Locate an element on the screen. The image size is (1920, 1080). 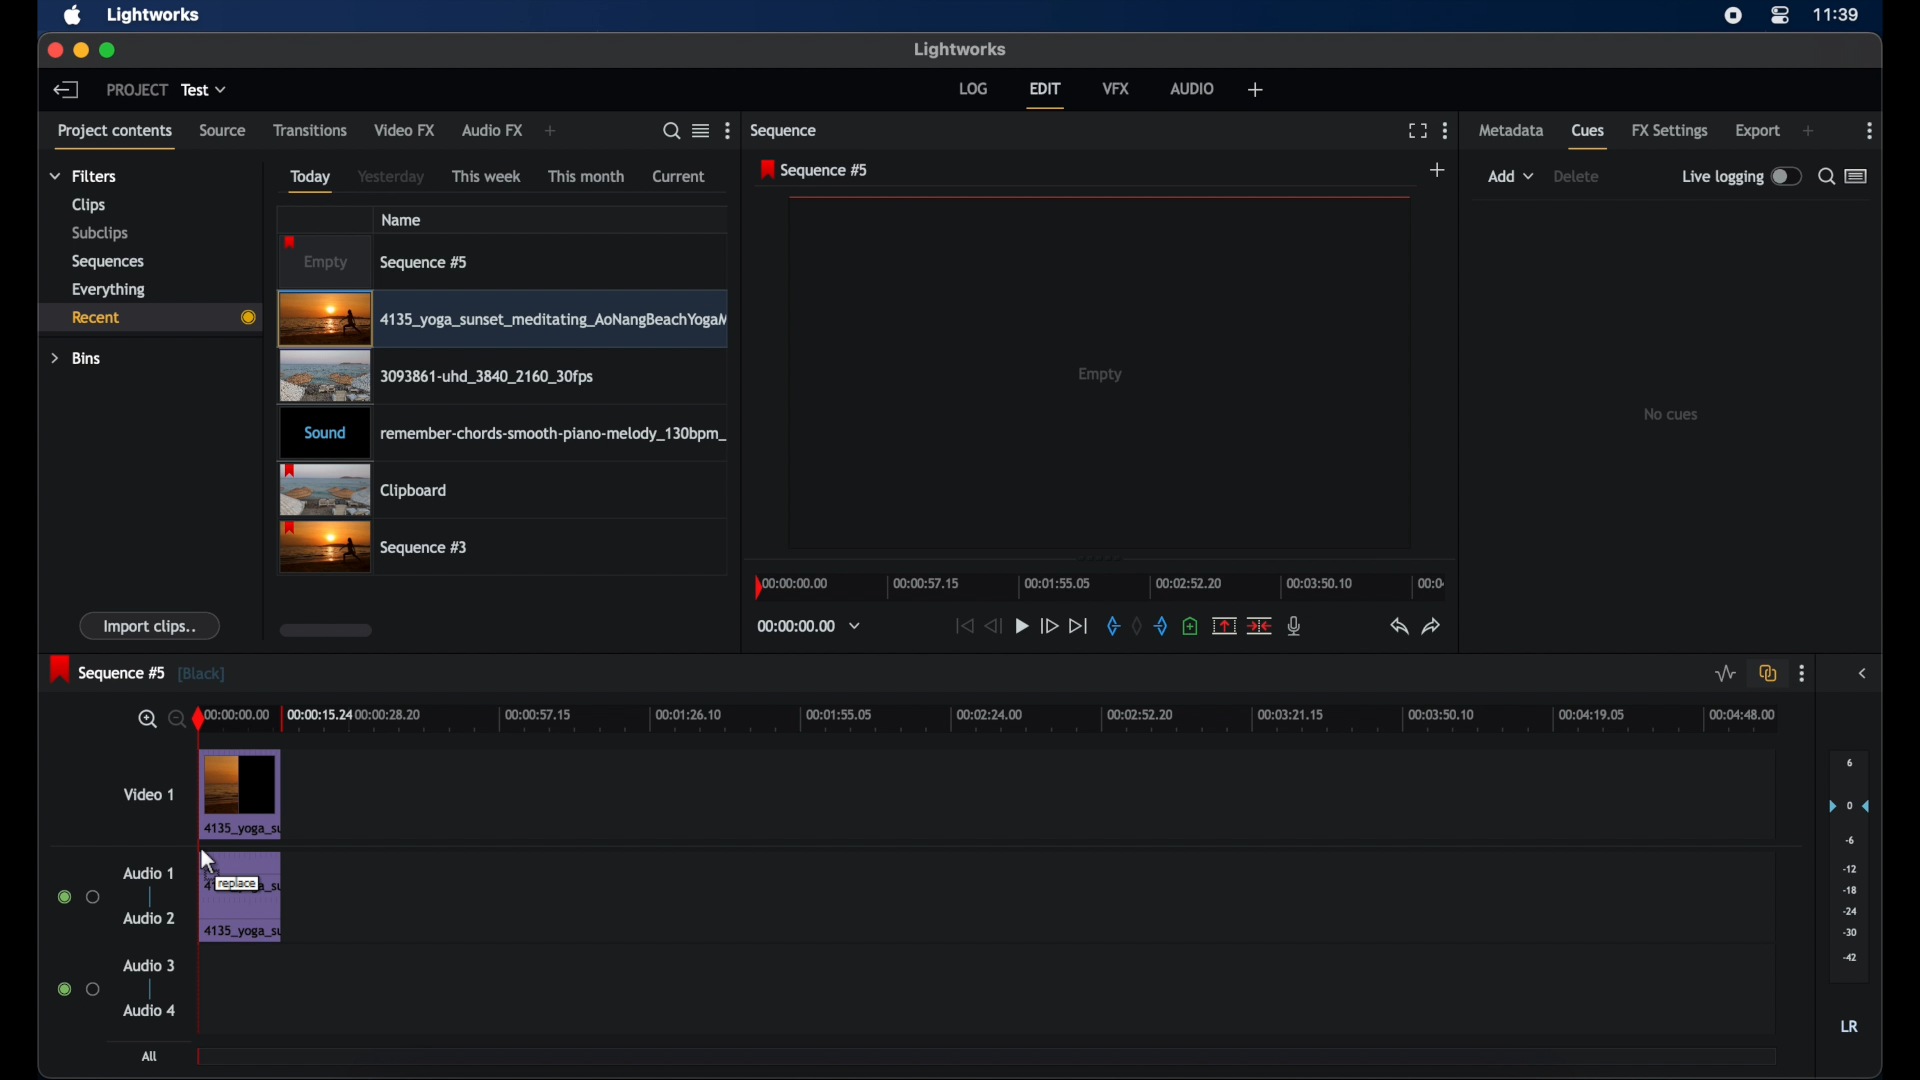
scroll box is located at coordinates (325, 630).